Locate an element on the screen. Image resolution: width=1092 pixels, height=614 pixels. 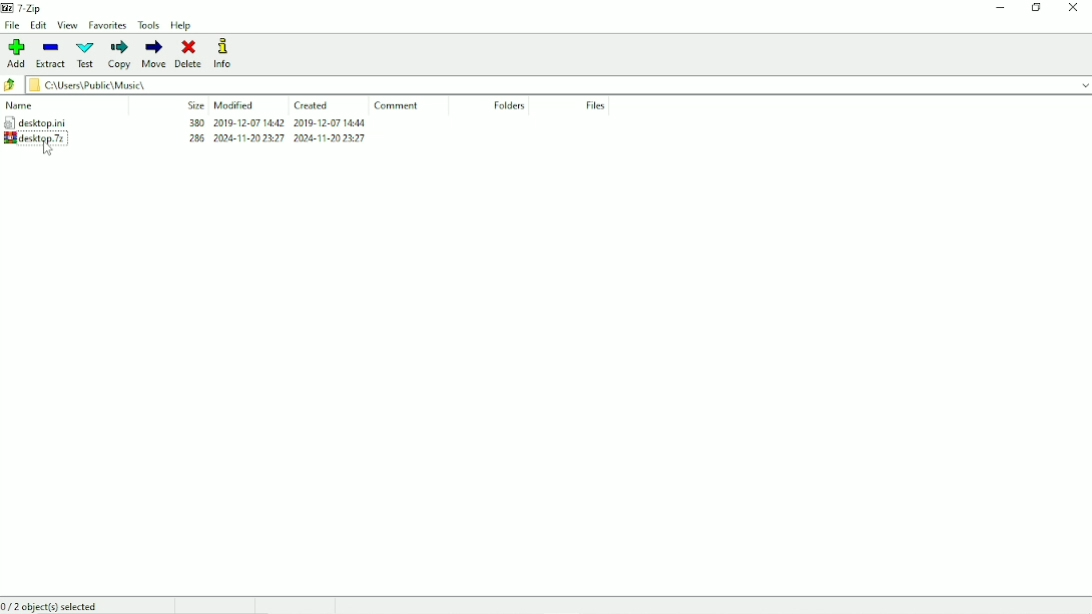
Files is located at coordinates (593, 105).